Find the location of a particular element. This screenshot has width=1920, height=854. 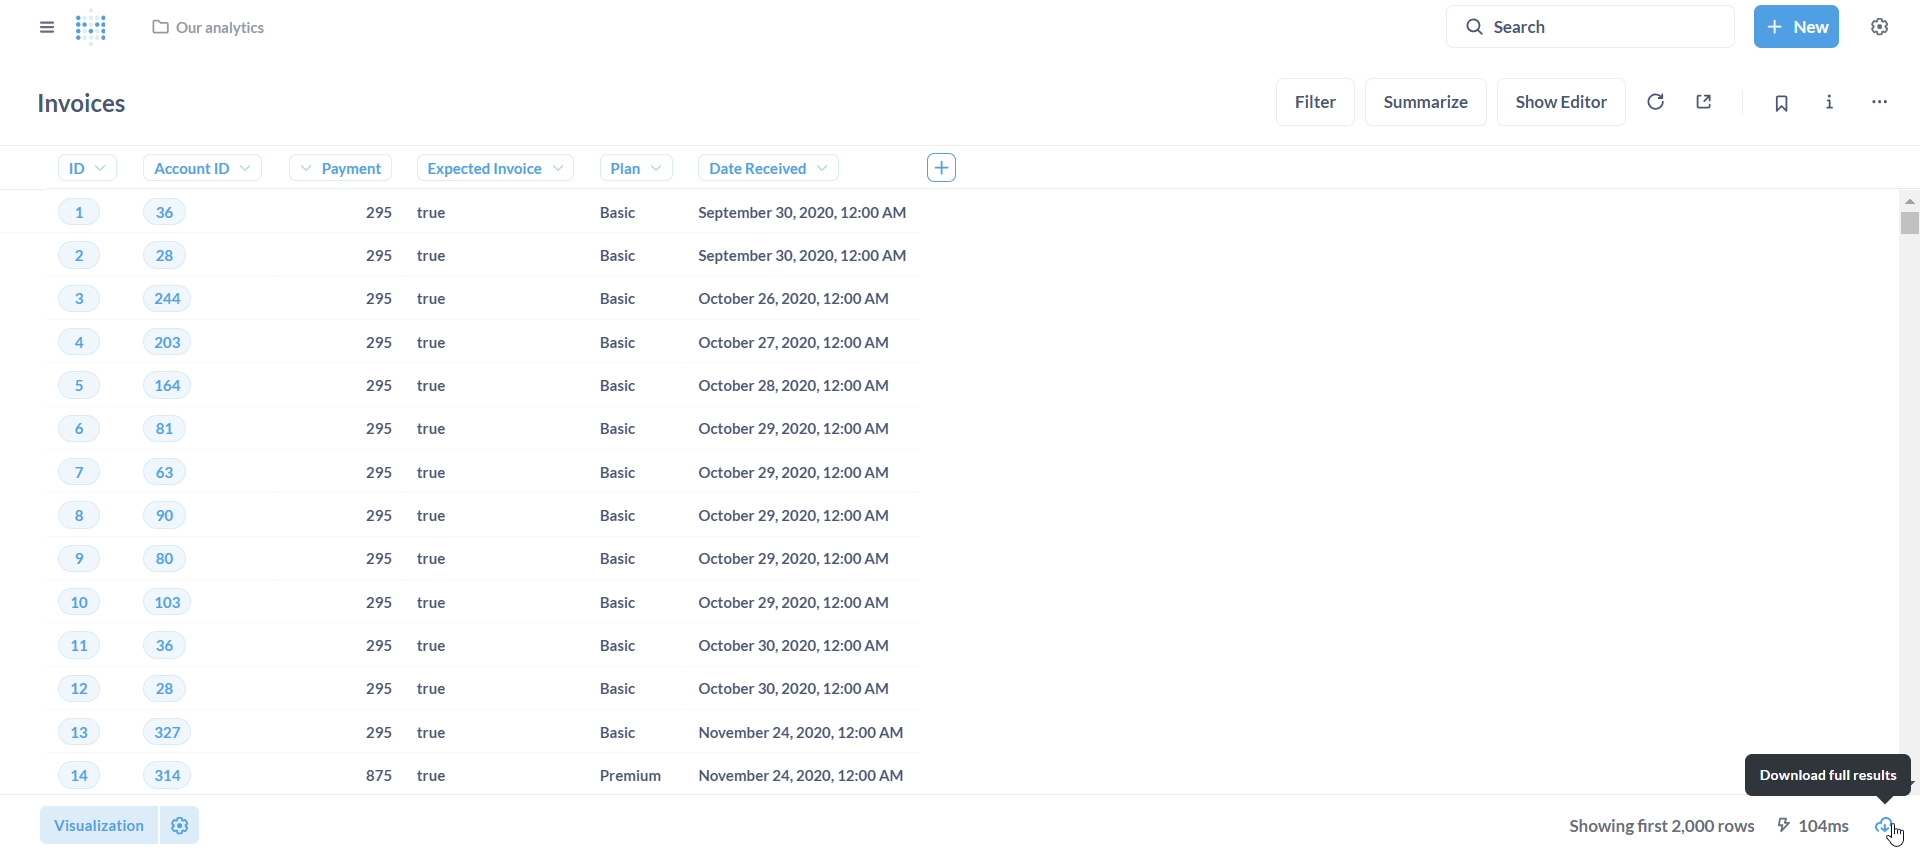

October 29,2020, 12:00 AM is located at coordinates (790, 520).